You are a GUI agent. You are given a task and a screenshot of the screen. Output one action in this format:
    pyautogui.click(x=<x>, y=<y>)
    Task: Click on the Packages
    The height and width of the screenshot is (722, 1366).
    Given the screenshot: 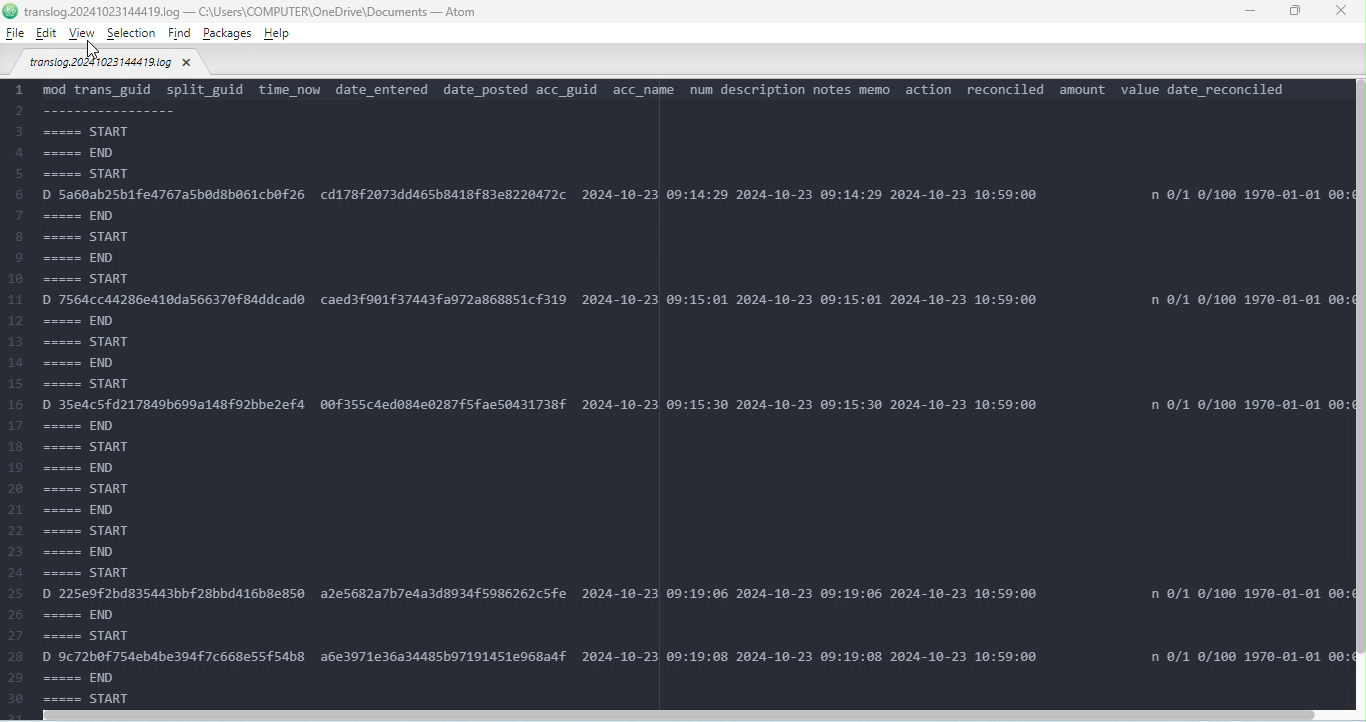 What is the action you would take?
    pyautogui.click(x=229, y=33)
    